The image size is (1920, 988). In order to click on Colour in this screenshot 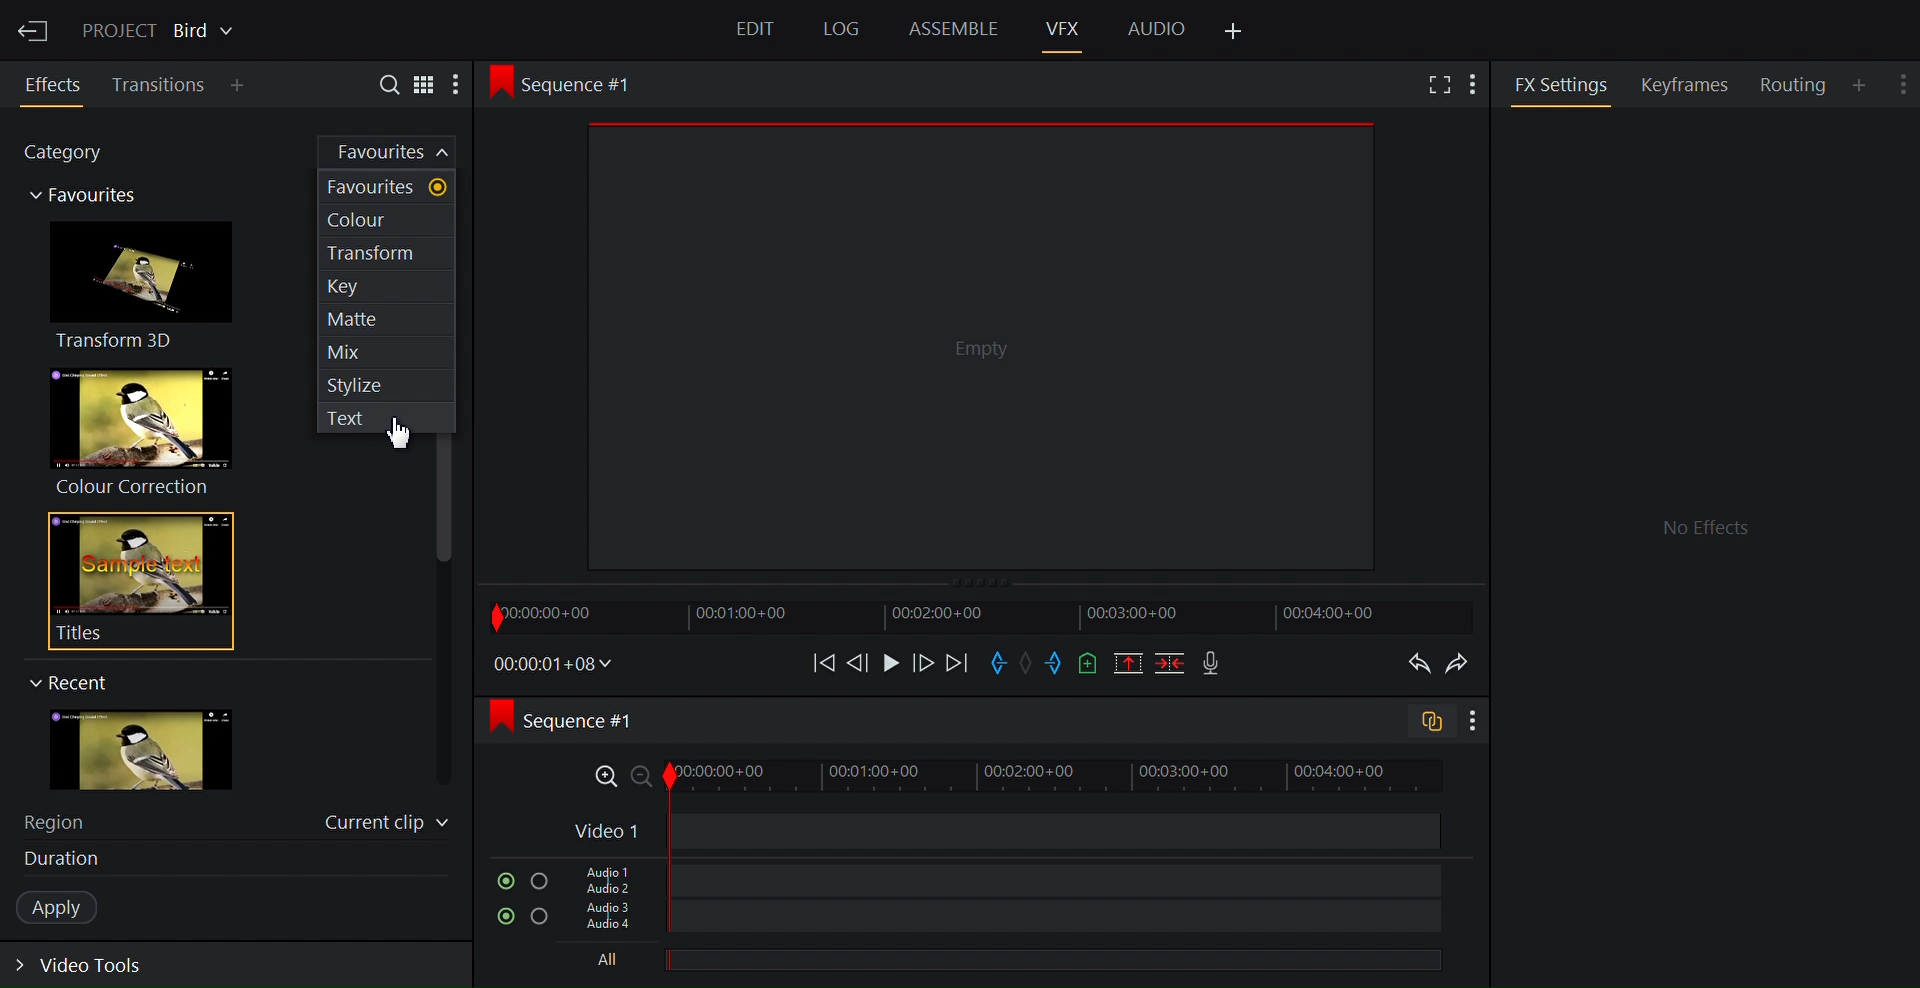, I will do `click(383, 219)`.